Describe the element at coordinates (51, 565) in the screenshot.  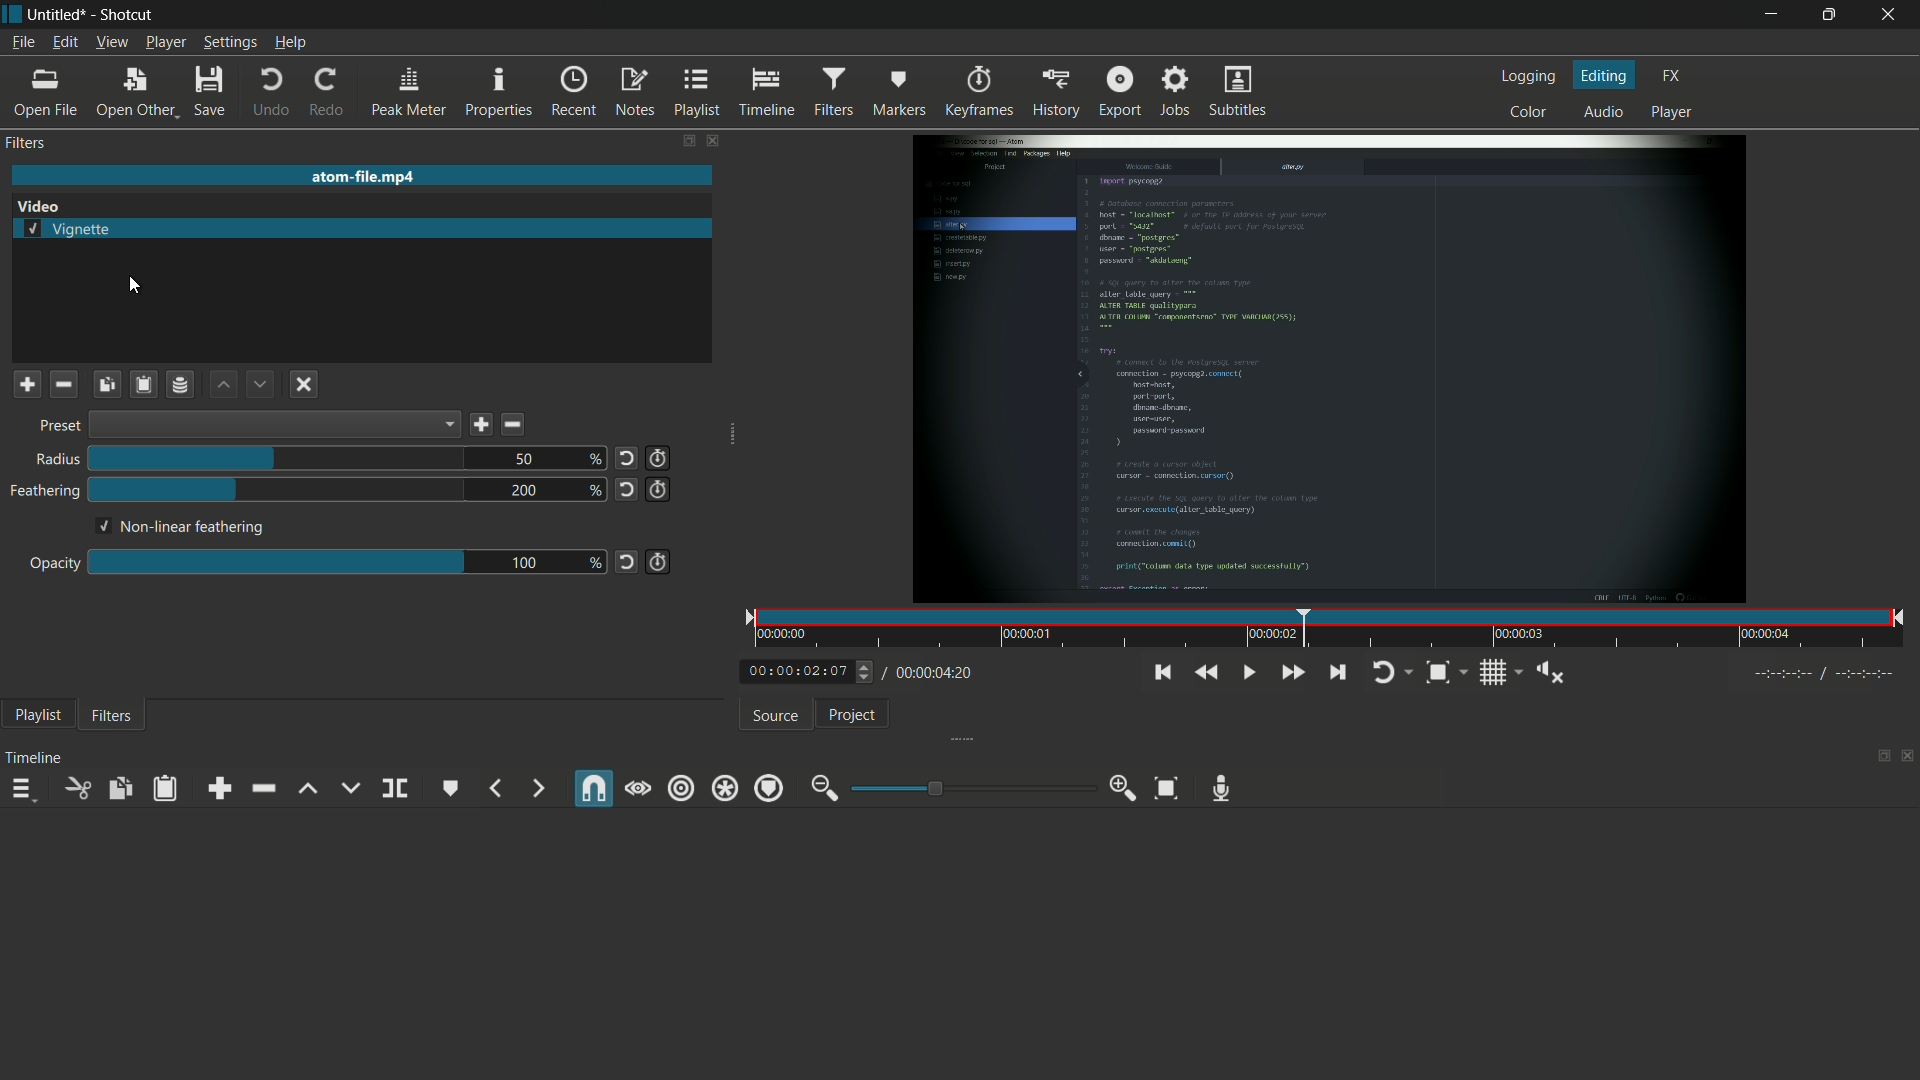
I see `opacity` at that location.